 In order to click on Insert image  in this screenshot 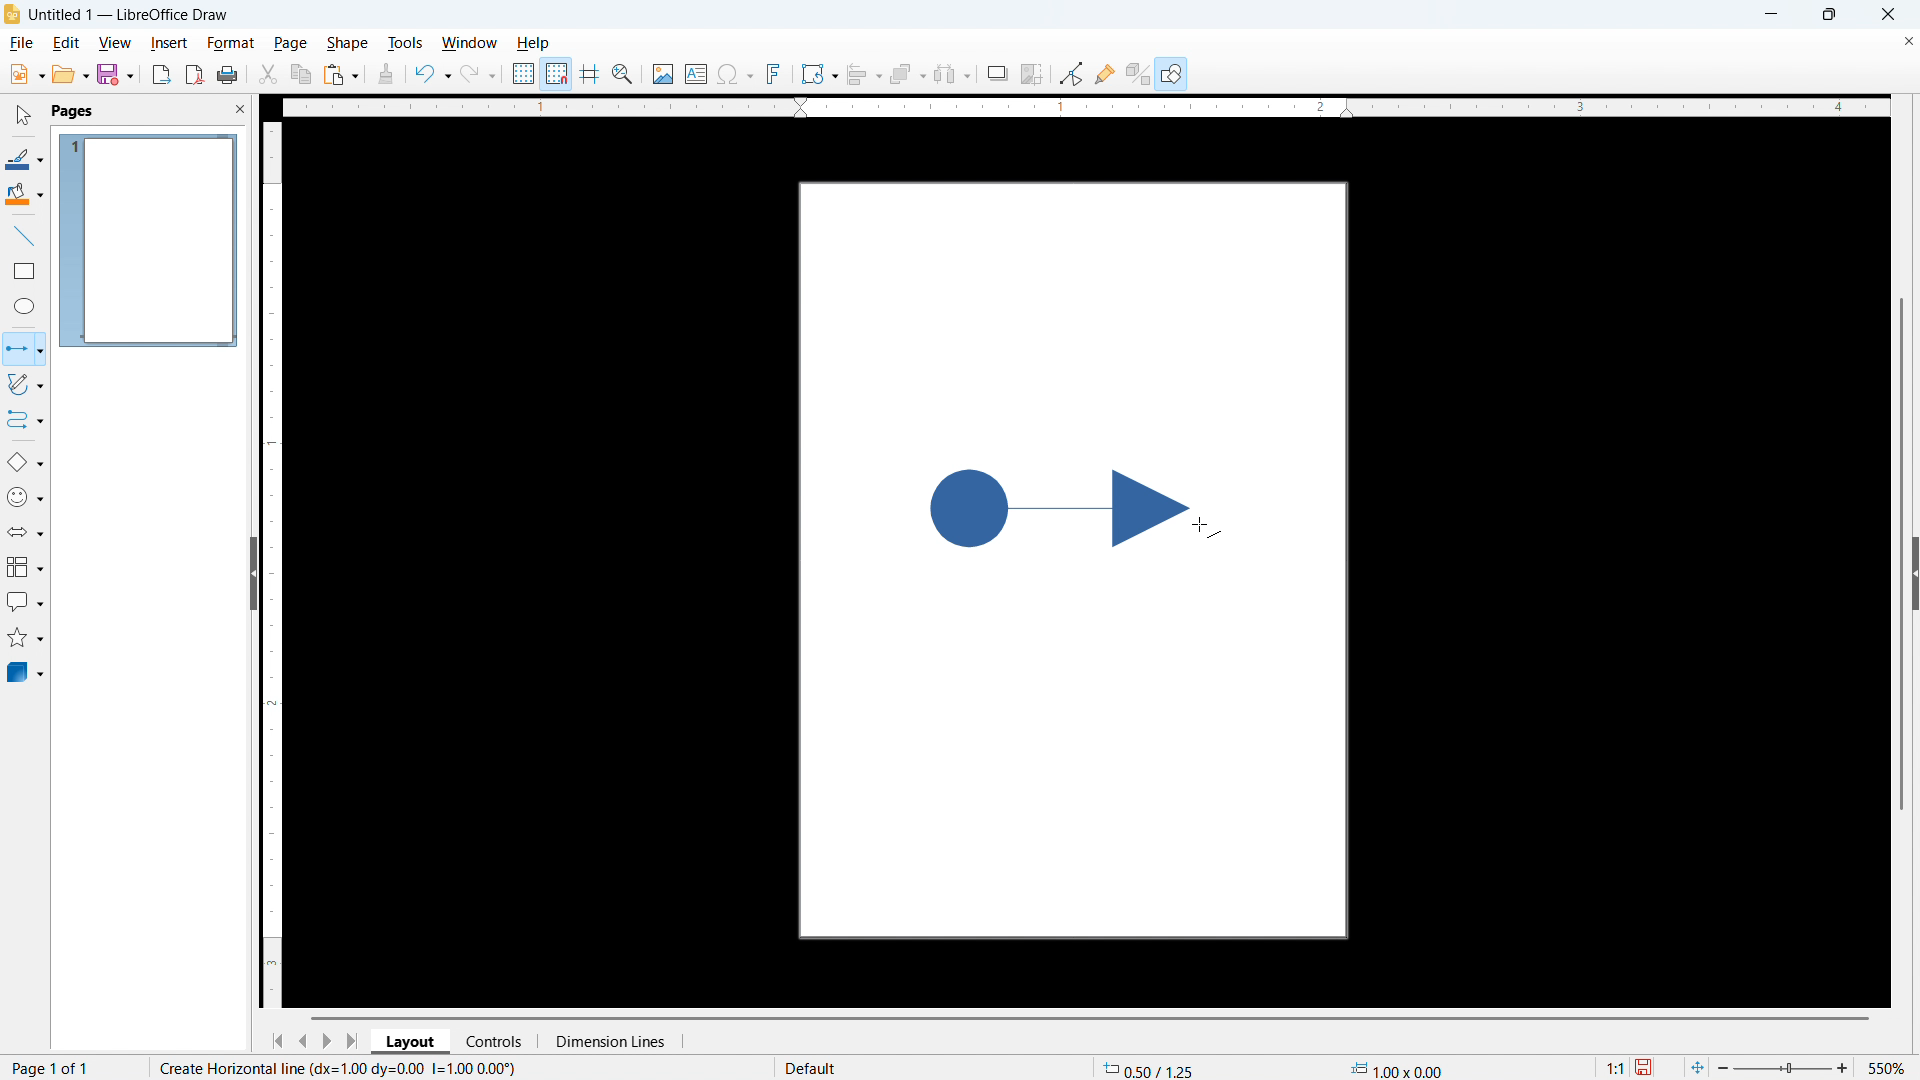, I will do `click(664, 74)`.